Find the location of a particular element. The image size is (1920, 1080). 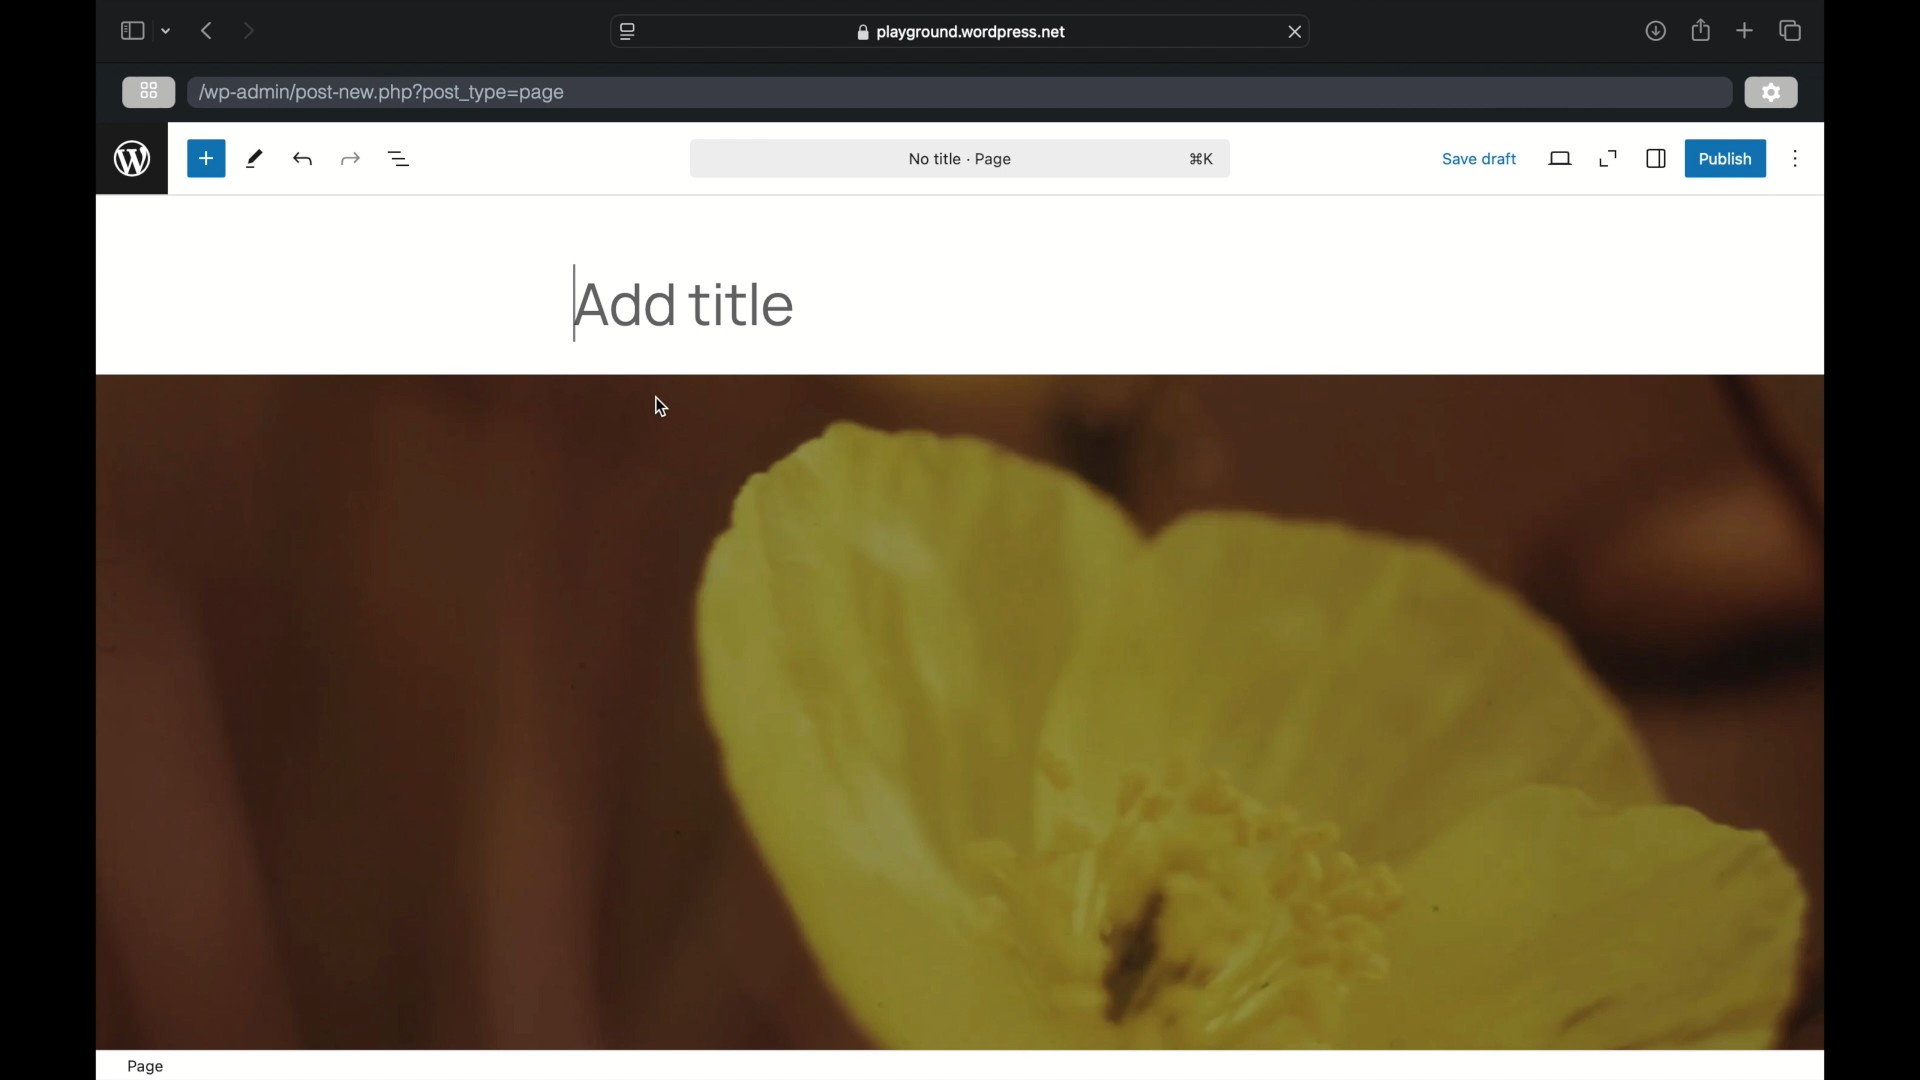

tools is located at coordinates (256, 159).